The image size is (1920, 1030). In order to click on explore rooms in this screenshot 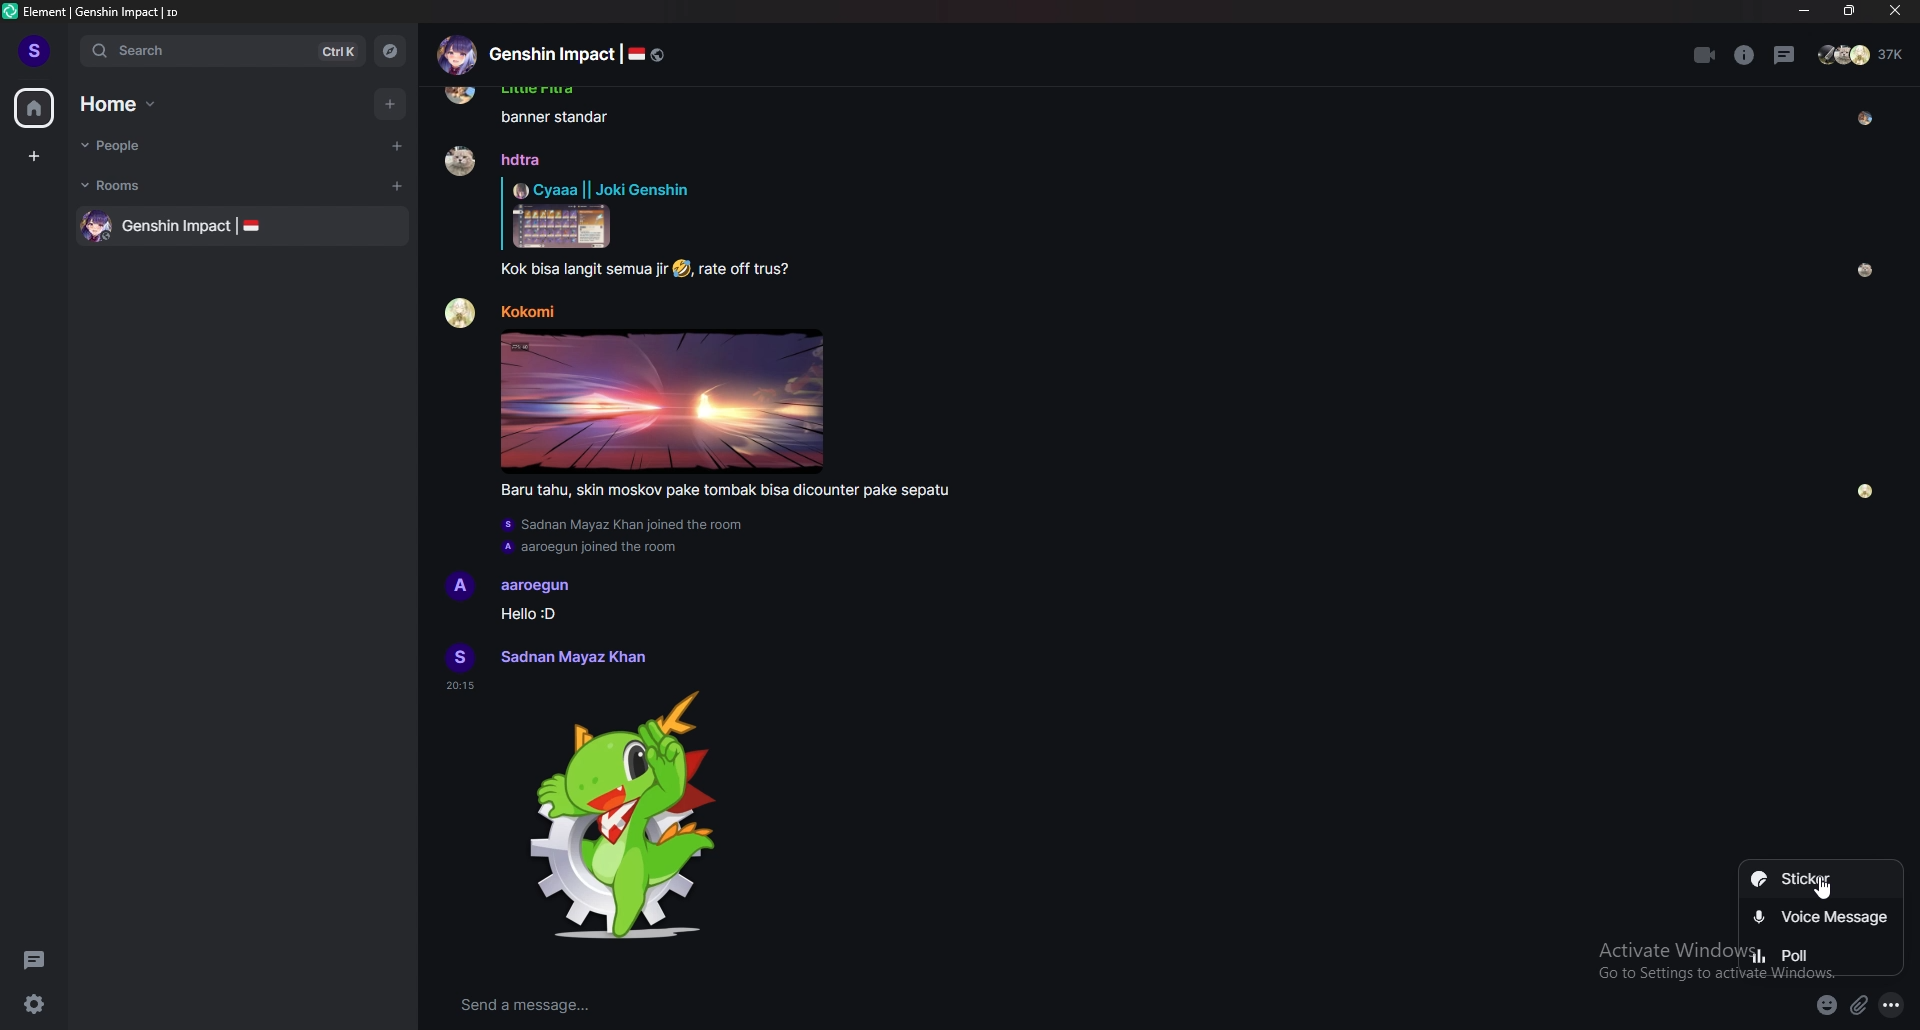, I will do `click(388, 51)`.